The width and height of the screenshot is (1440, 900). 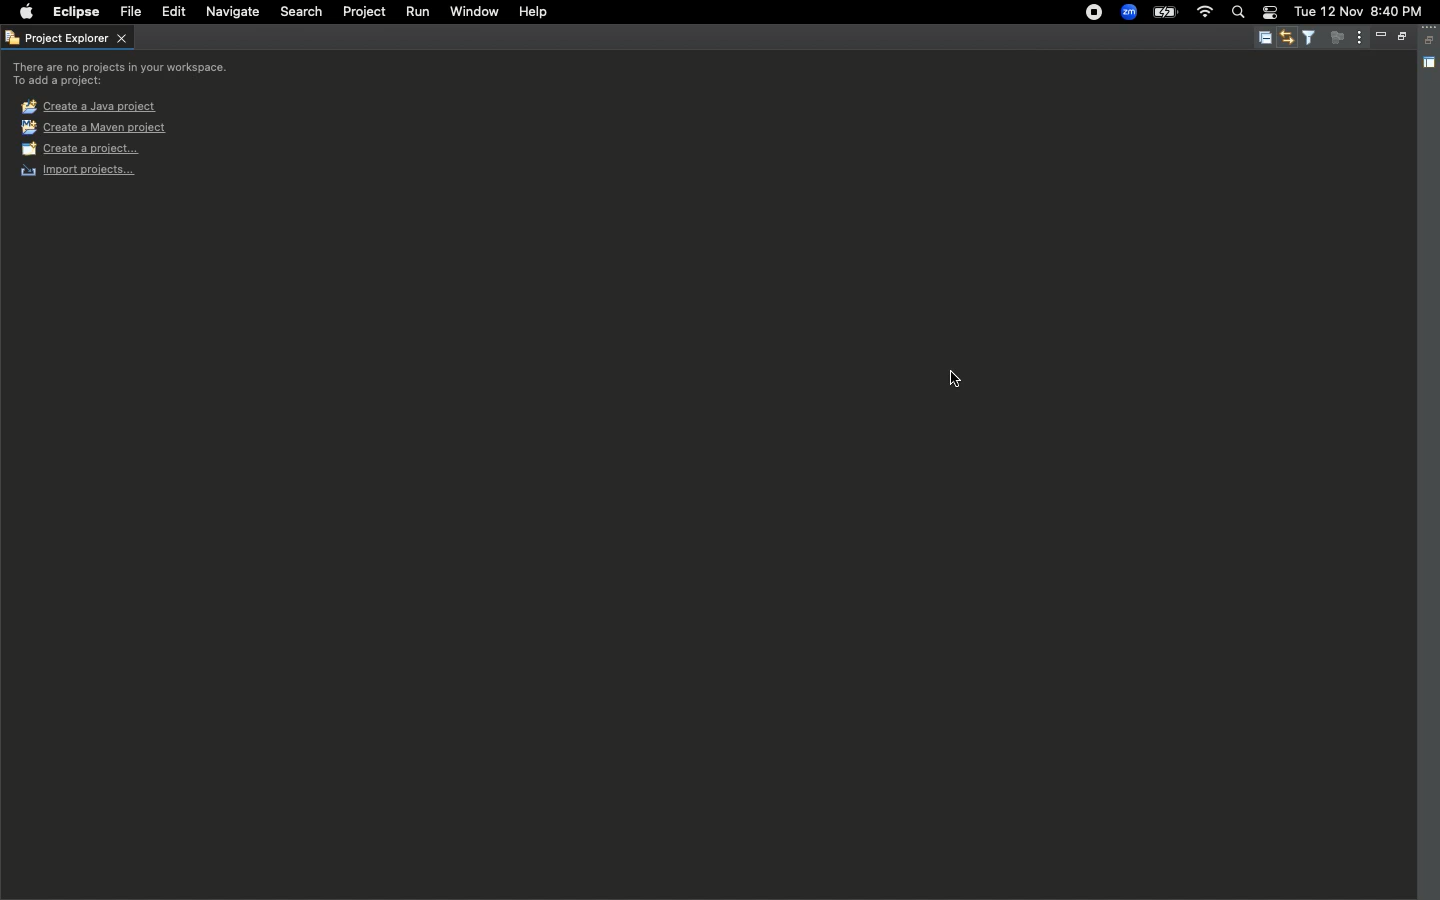 I want to click on Edit, so click(x=171, y=11).